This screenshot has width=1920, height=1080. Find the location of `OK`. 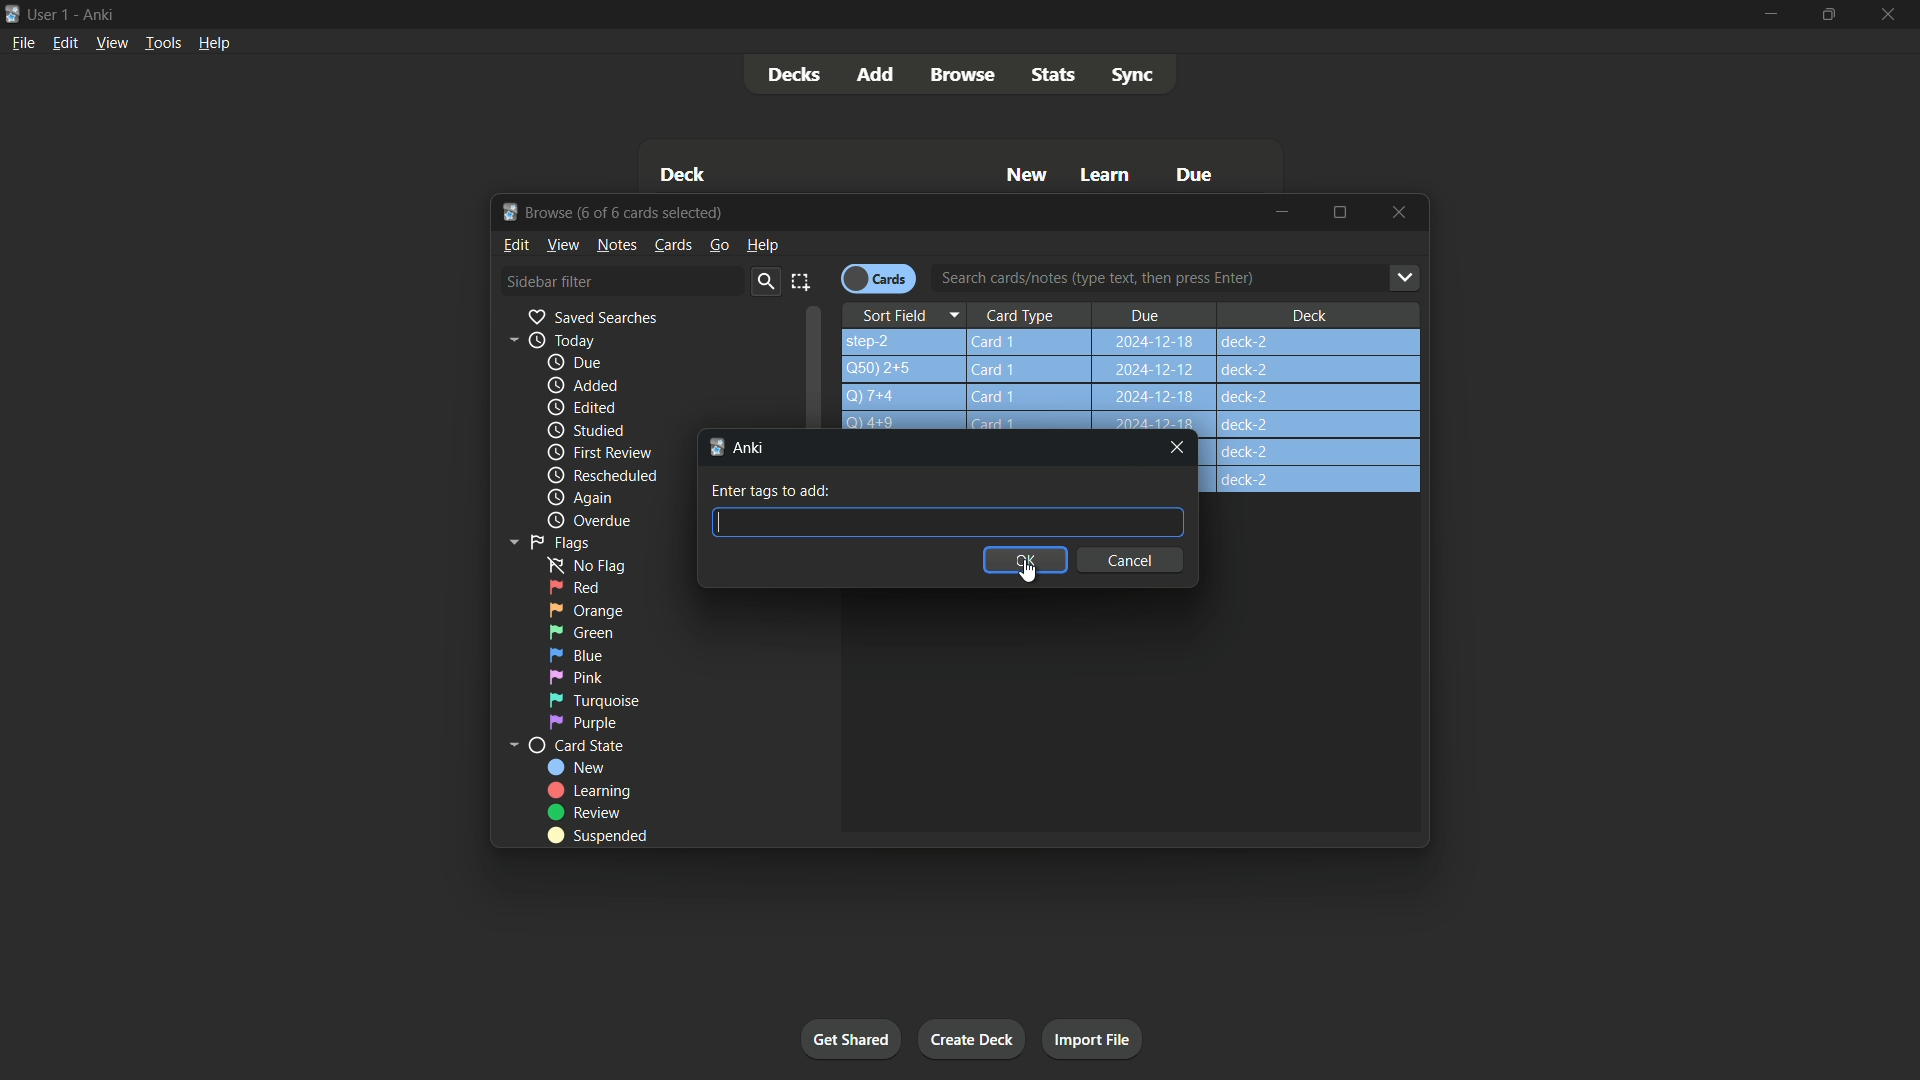

OK is located at coordinates (1024, 559).